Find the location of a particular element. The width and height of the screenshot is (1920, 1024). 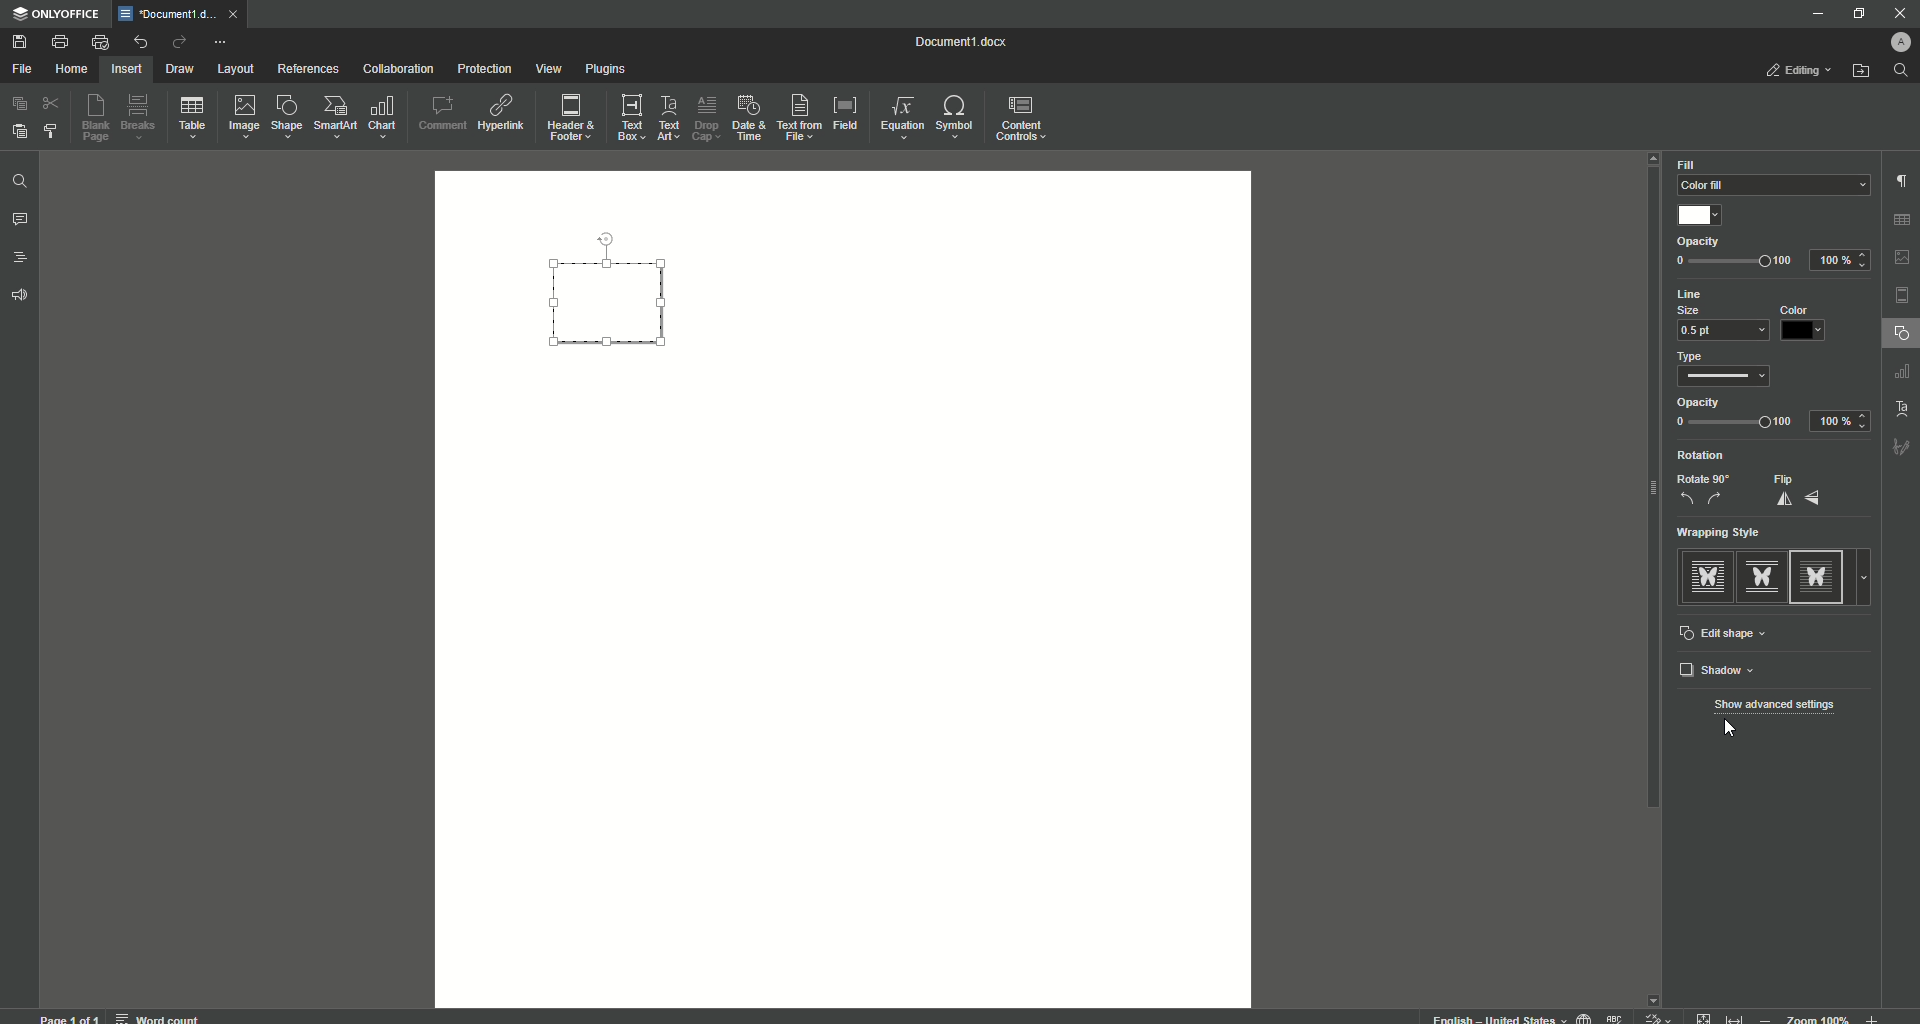

Scroll is located at coordinates (1649, 501).